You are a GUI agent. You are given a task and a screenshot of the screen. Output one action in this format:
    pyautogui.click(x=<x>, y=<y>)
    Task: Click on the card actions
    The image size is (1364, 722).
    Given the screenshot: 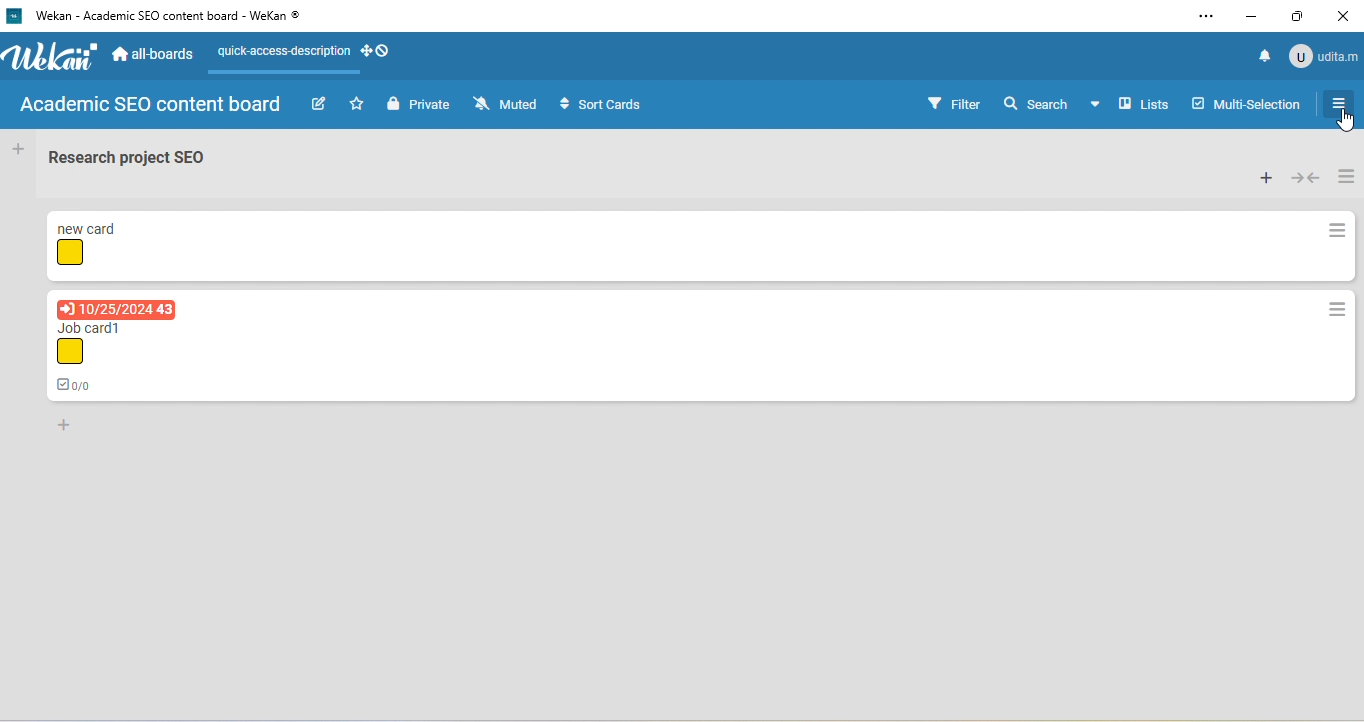 What is the action you would take?
    pyautogui.click(x=1338, y=308)
    